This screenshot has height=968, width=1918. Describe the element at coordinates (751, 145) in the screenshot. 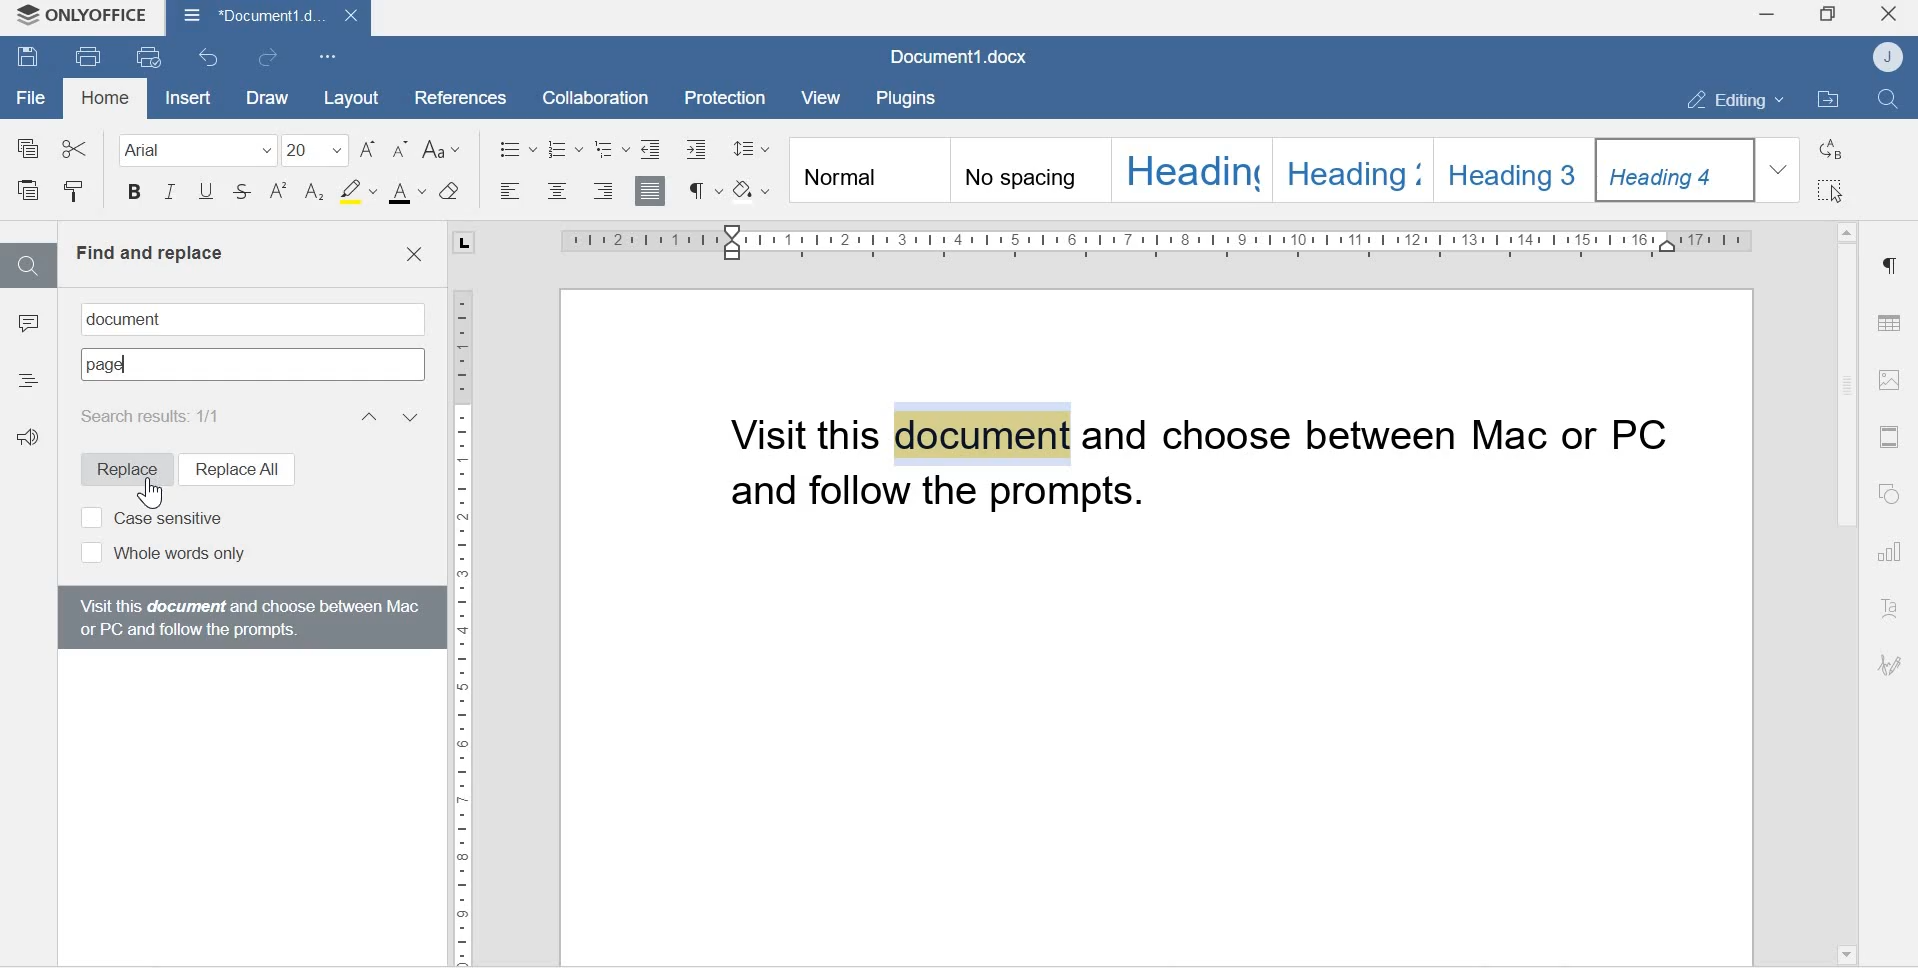

I see `Paragraph line spacing` at that location.